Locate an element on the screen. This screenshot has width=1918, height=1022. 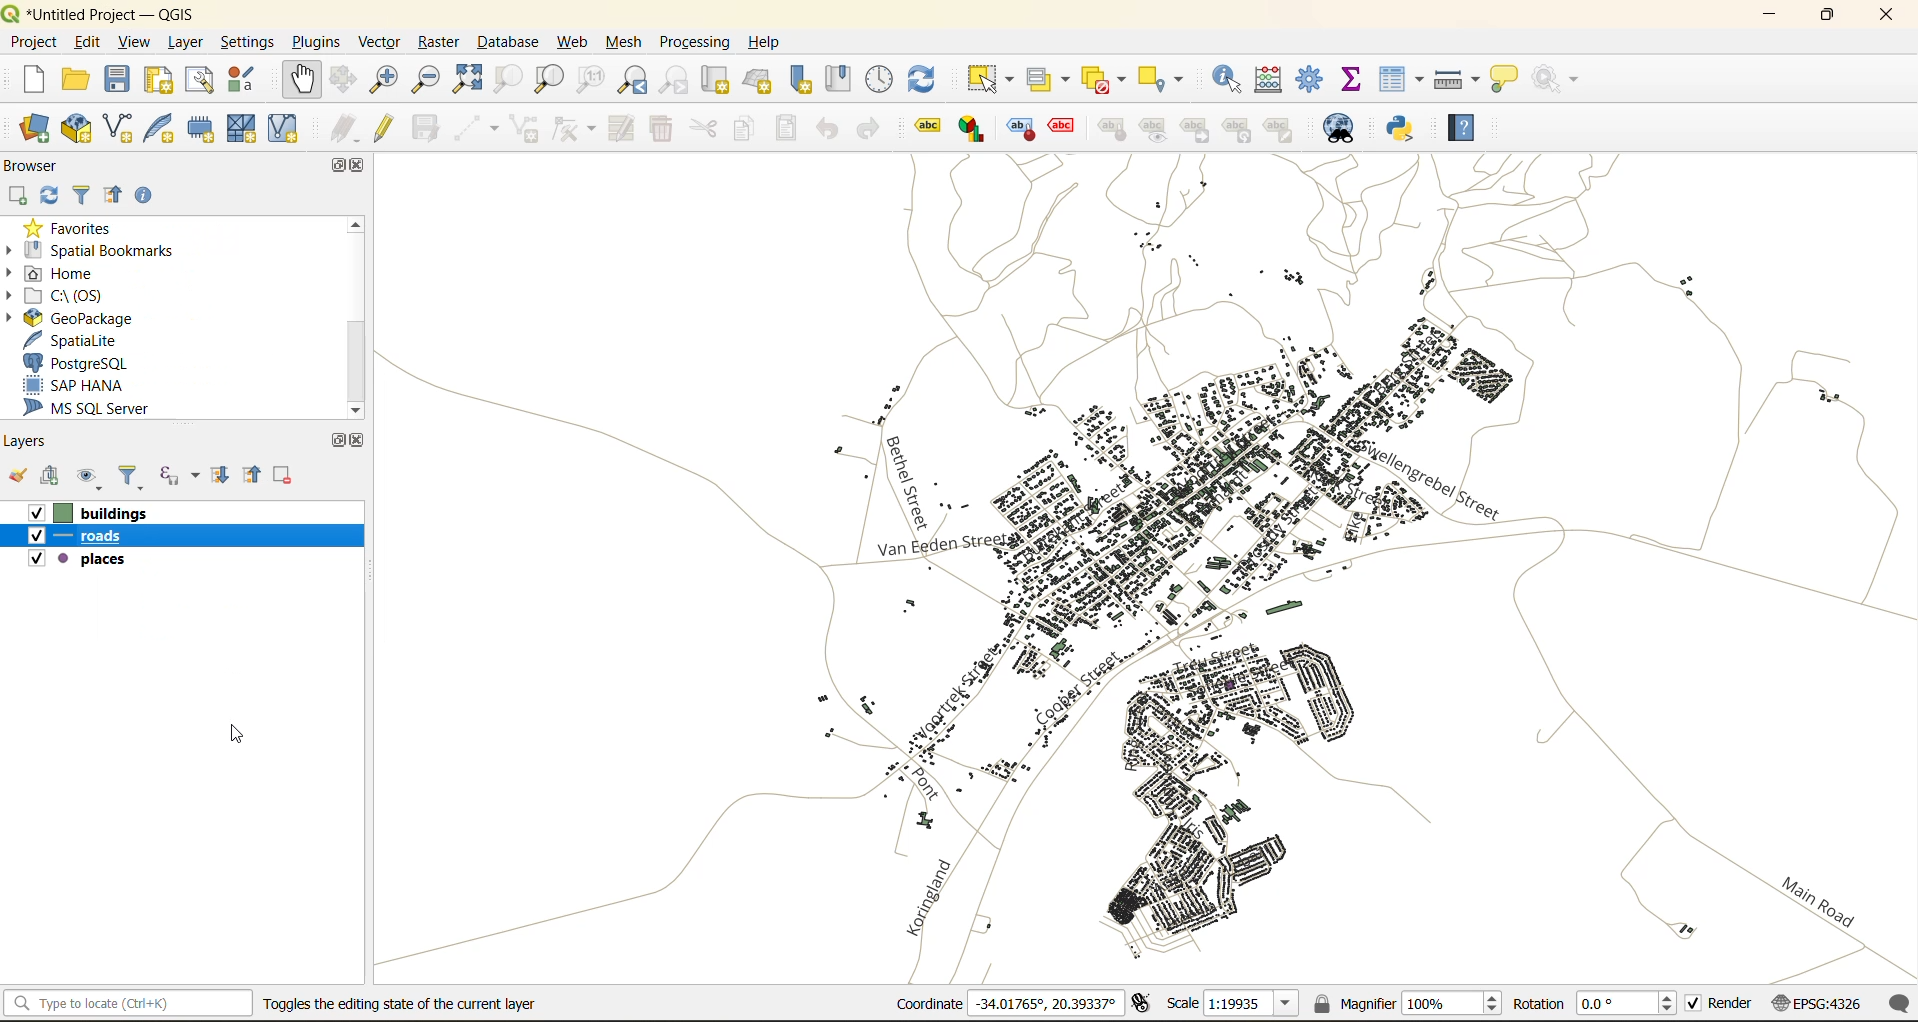
layer labelling options is located at coordinates (927, 129).